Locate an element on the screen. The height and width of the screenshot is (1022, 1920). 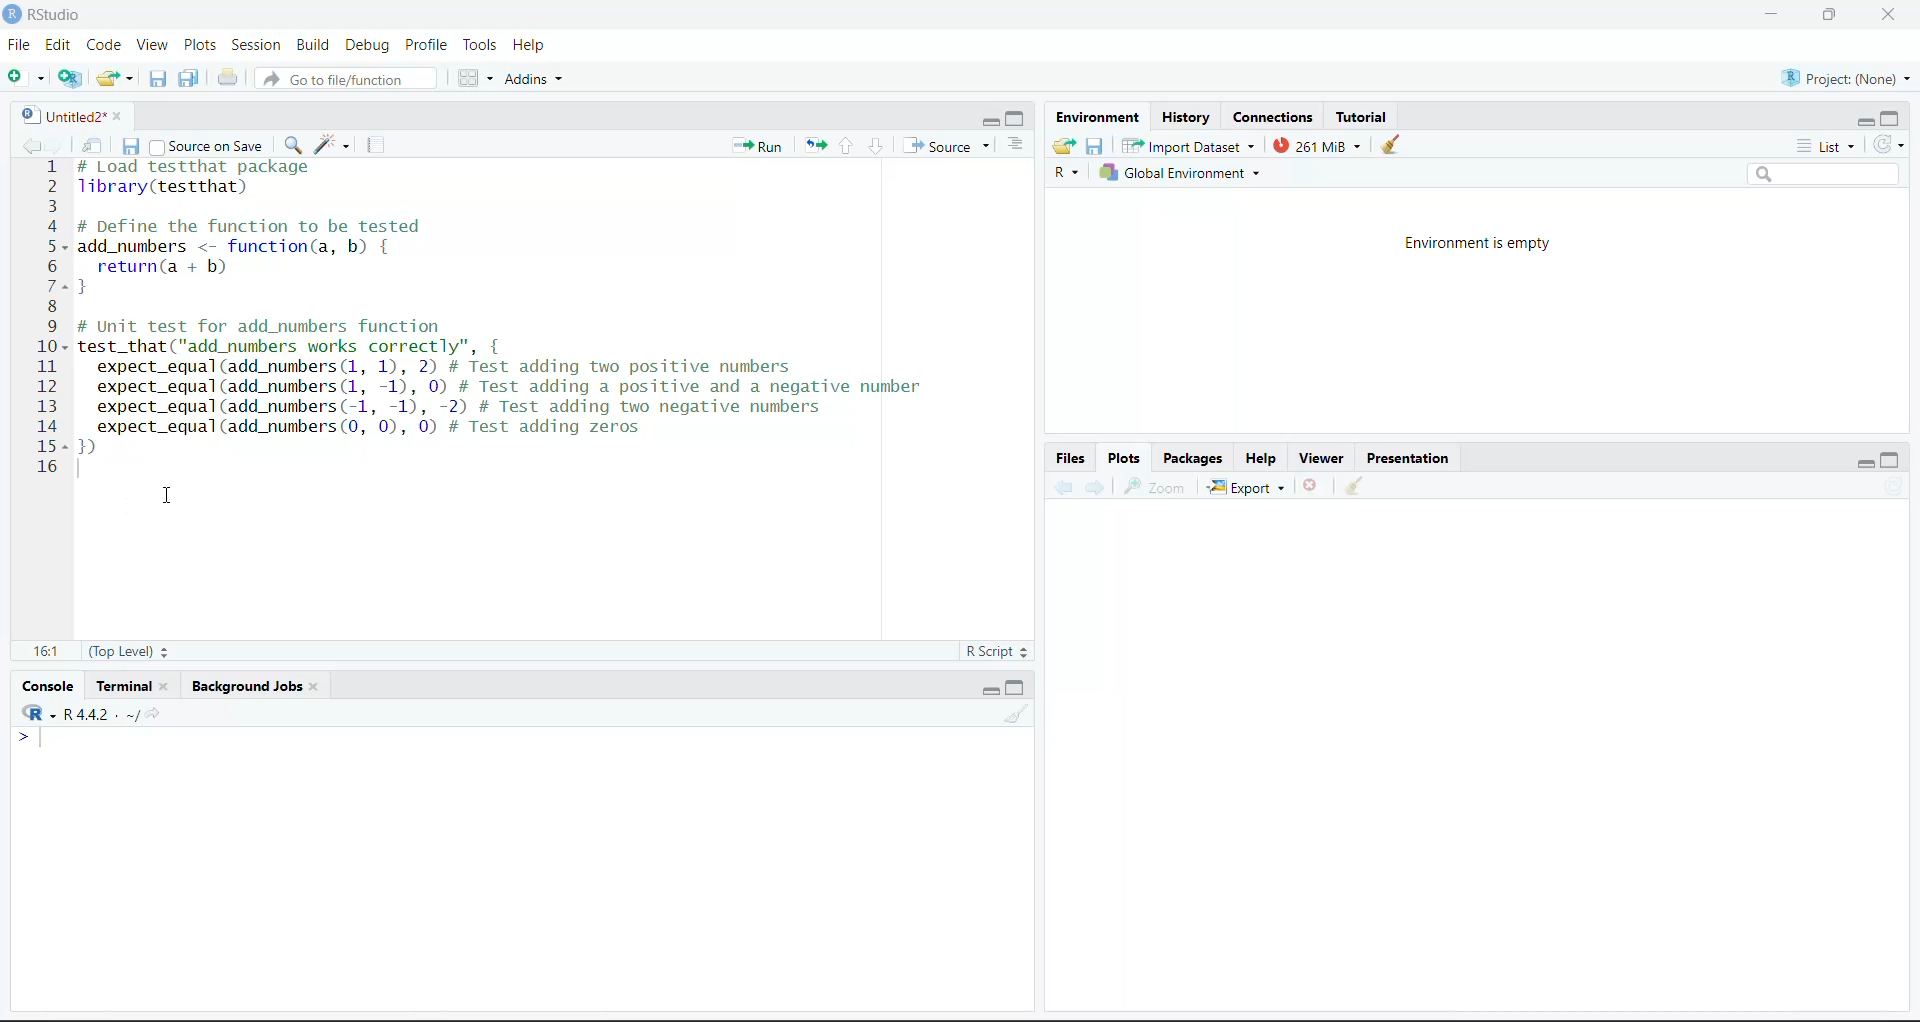
# Unit test for add_numbers functiontest_that("add_numbers works correctly", {expect_equal(add_numbers (1, 1), 2) # Test adding two positive numbersexpect_equal(add_numbers (1, -1), 0) # Test adding a positive and a negative numberexpect_equal(add_numbers(-1, -1), -2) # Test adding two negative numbersexpect_equal(add_numbers (0, 0), 0) # Test adding zeros) is located at coordinates (505, 387).